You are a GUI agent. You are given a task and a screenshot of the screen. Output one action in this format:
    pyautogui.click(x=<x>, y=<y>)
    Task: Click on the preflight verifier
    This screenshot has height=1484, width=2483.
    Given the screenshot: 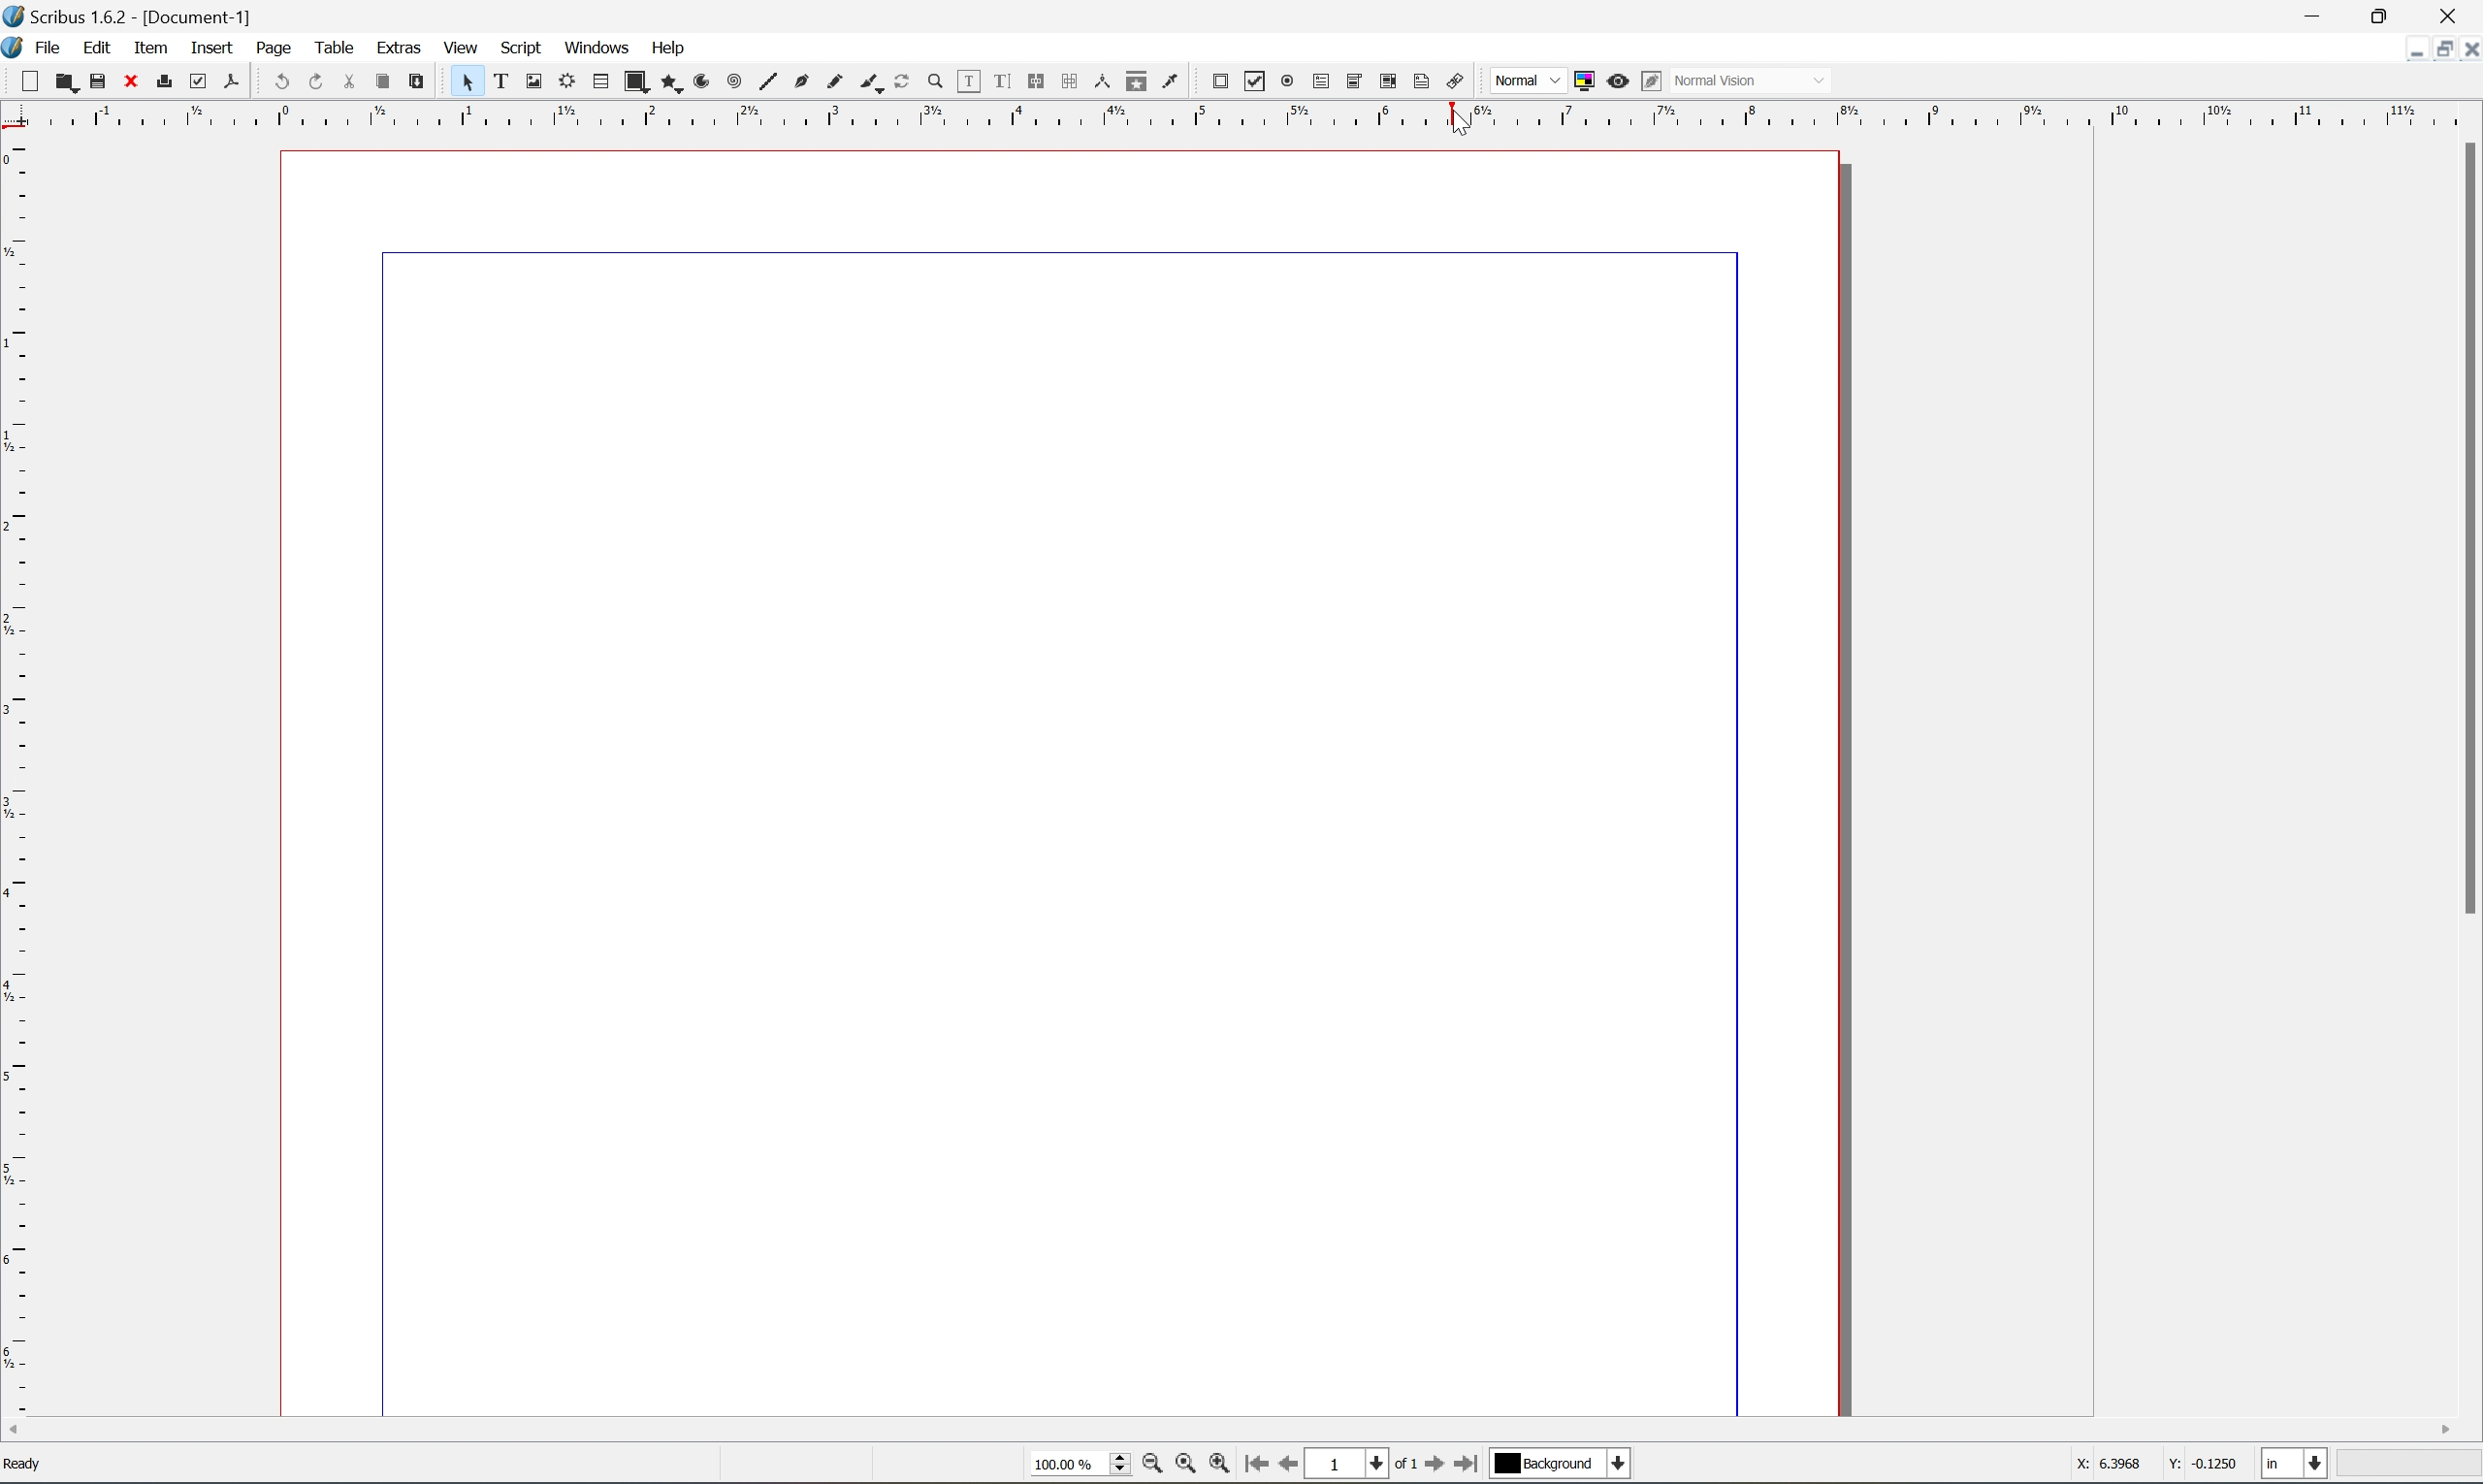 What is the action you would take?
    pyautogui.click(x=197, y=82)
    